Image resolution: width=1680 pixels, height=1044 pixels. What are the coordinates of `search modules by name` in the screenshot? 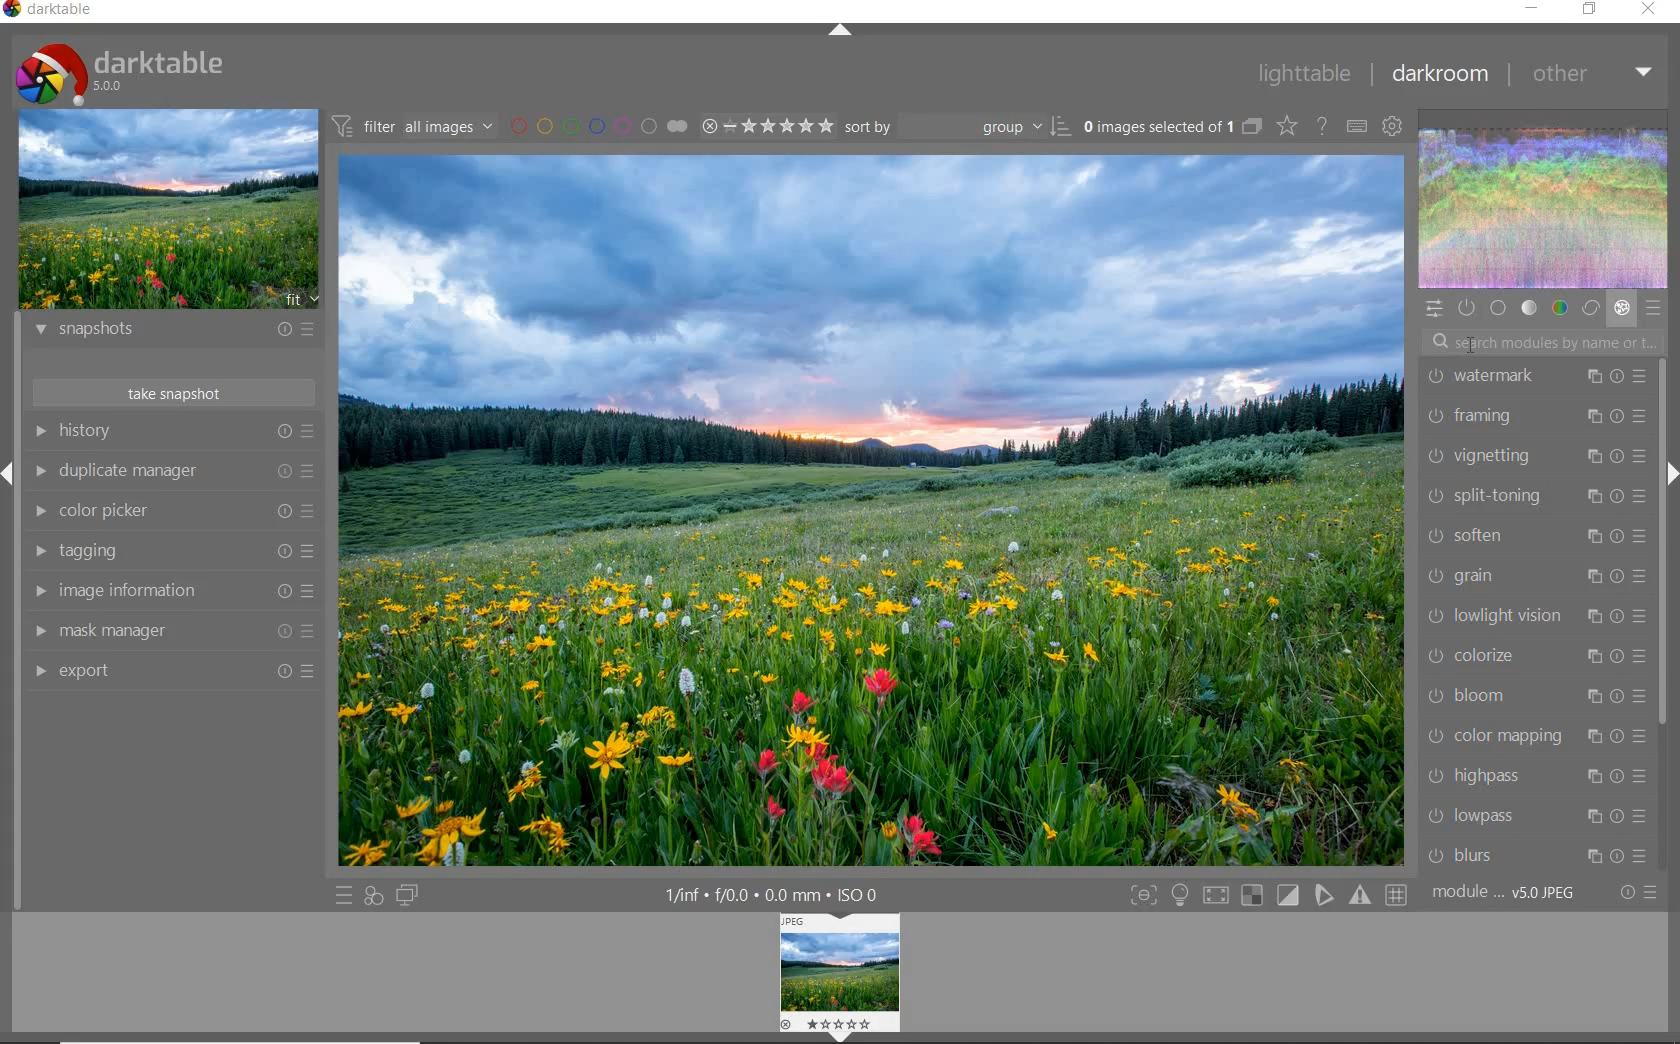 It's located at (1543, 341).